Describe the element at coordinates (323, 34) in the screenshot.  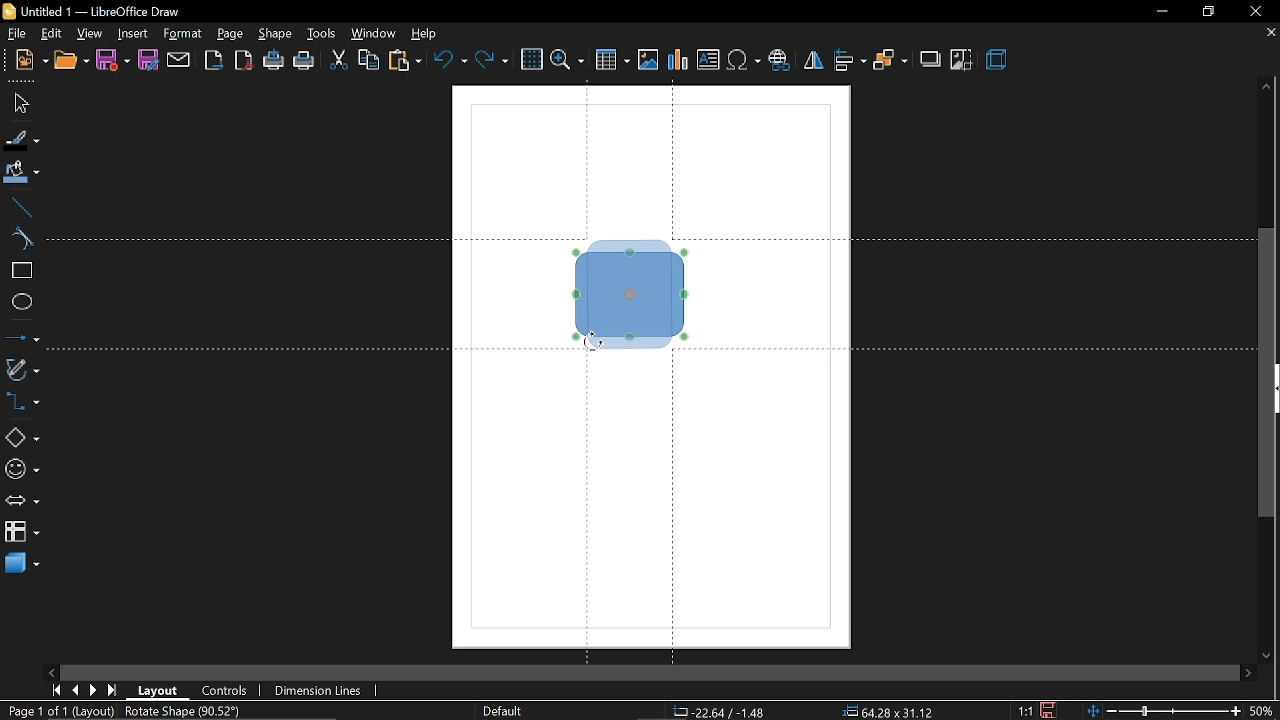
I see `tools` at that location.